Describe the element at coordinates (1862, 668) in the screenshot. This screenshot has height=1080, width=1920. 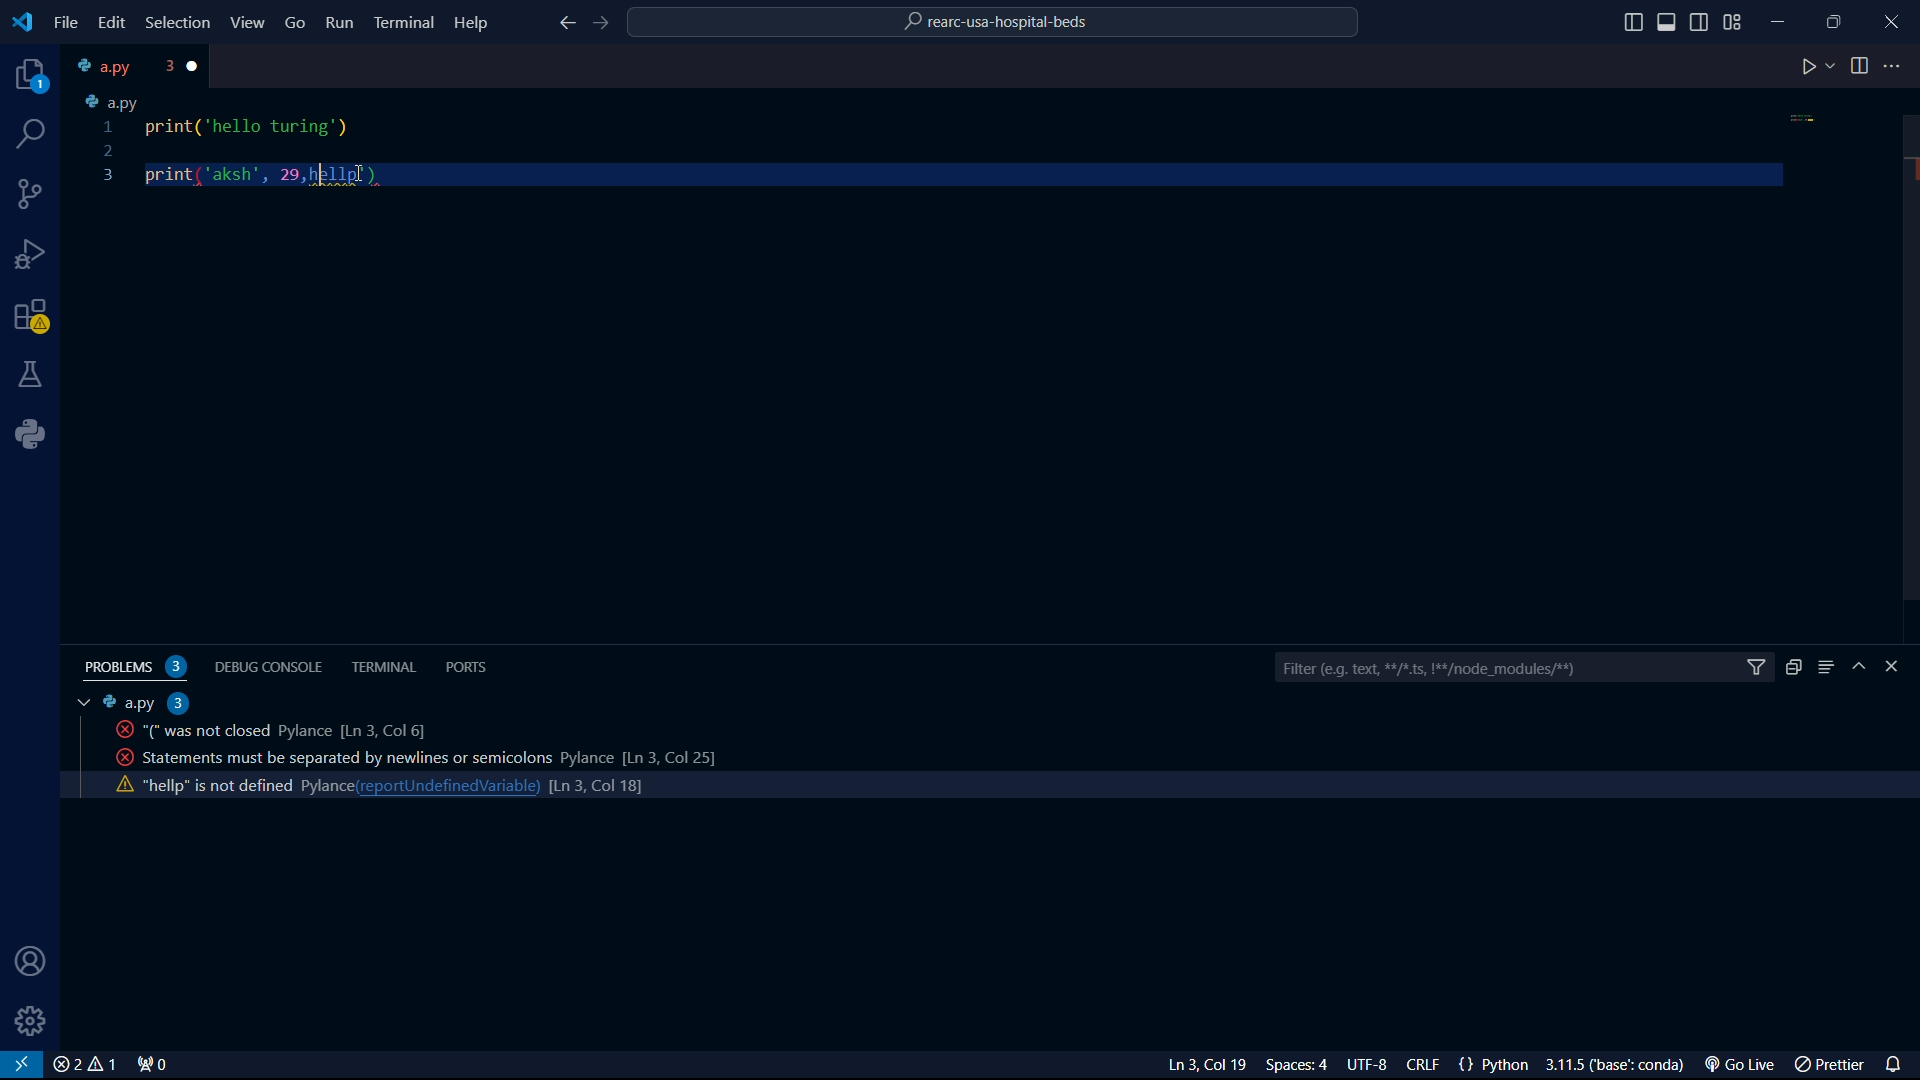
I see `hide` at that location.